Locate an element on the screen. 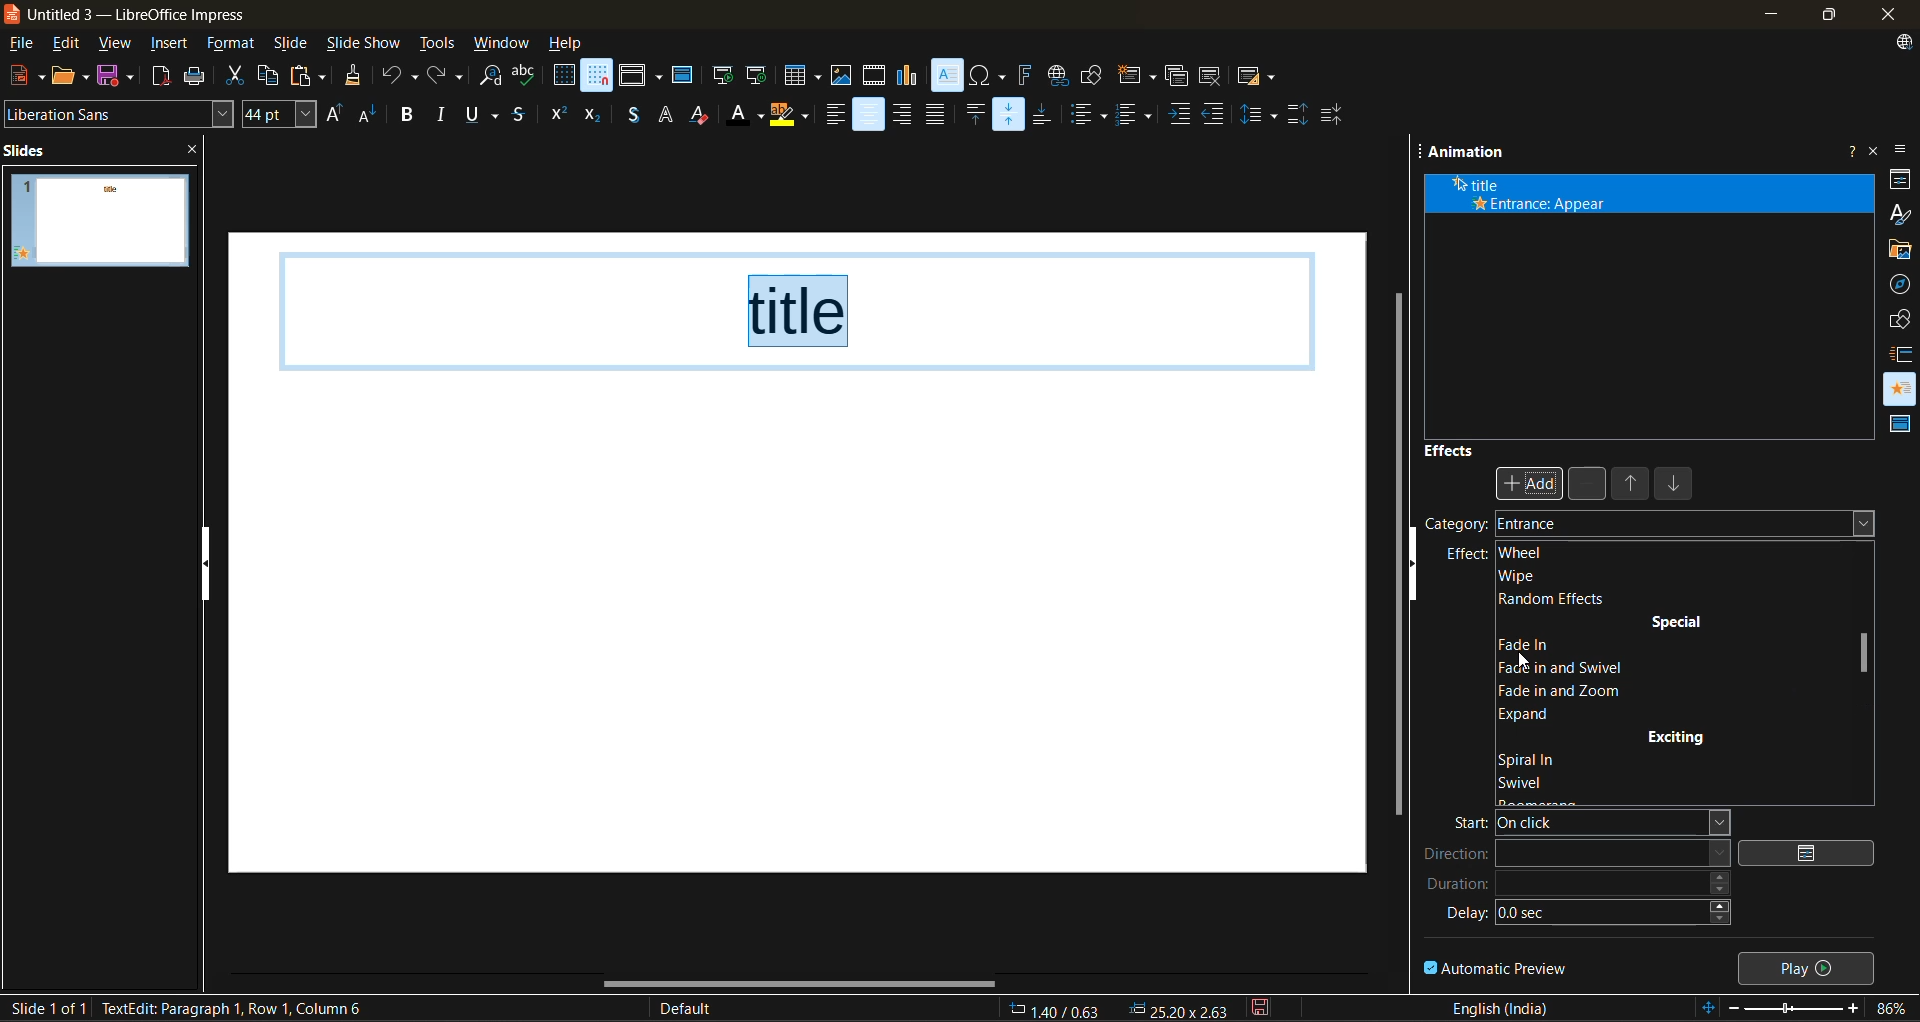 The image size is (1920, 1022). hide is located at coordinates (1421, 575).